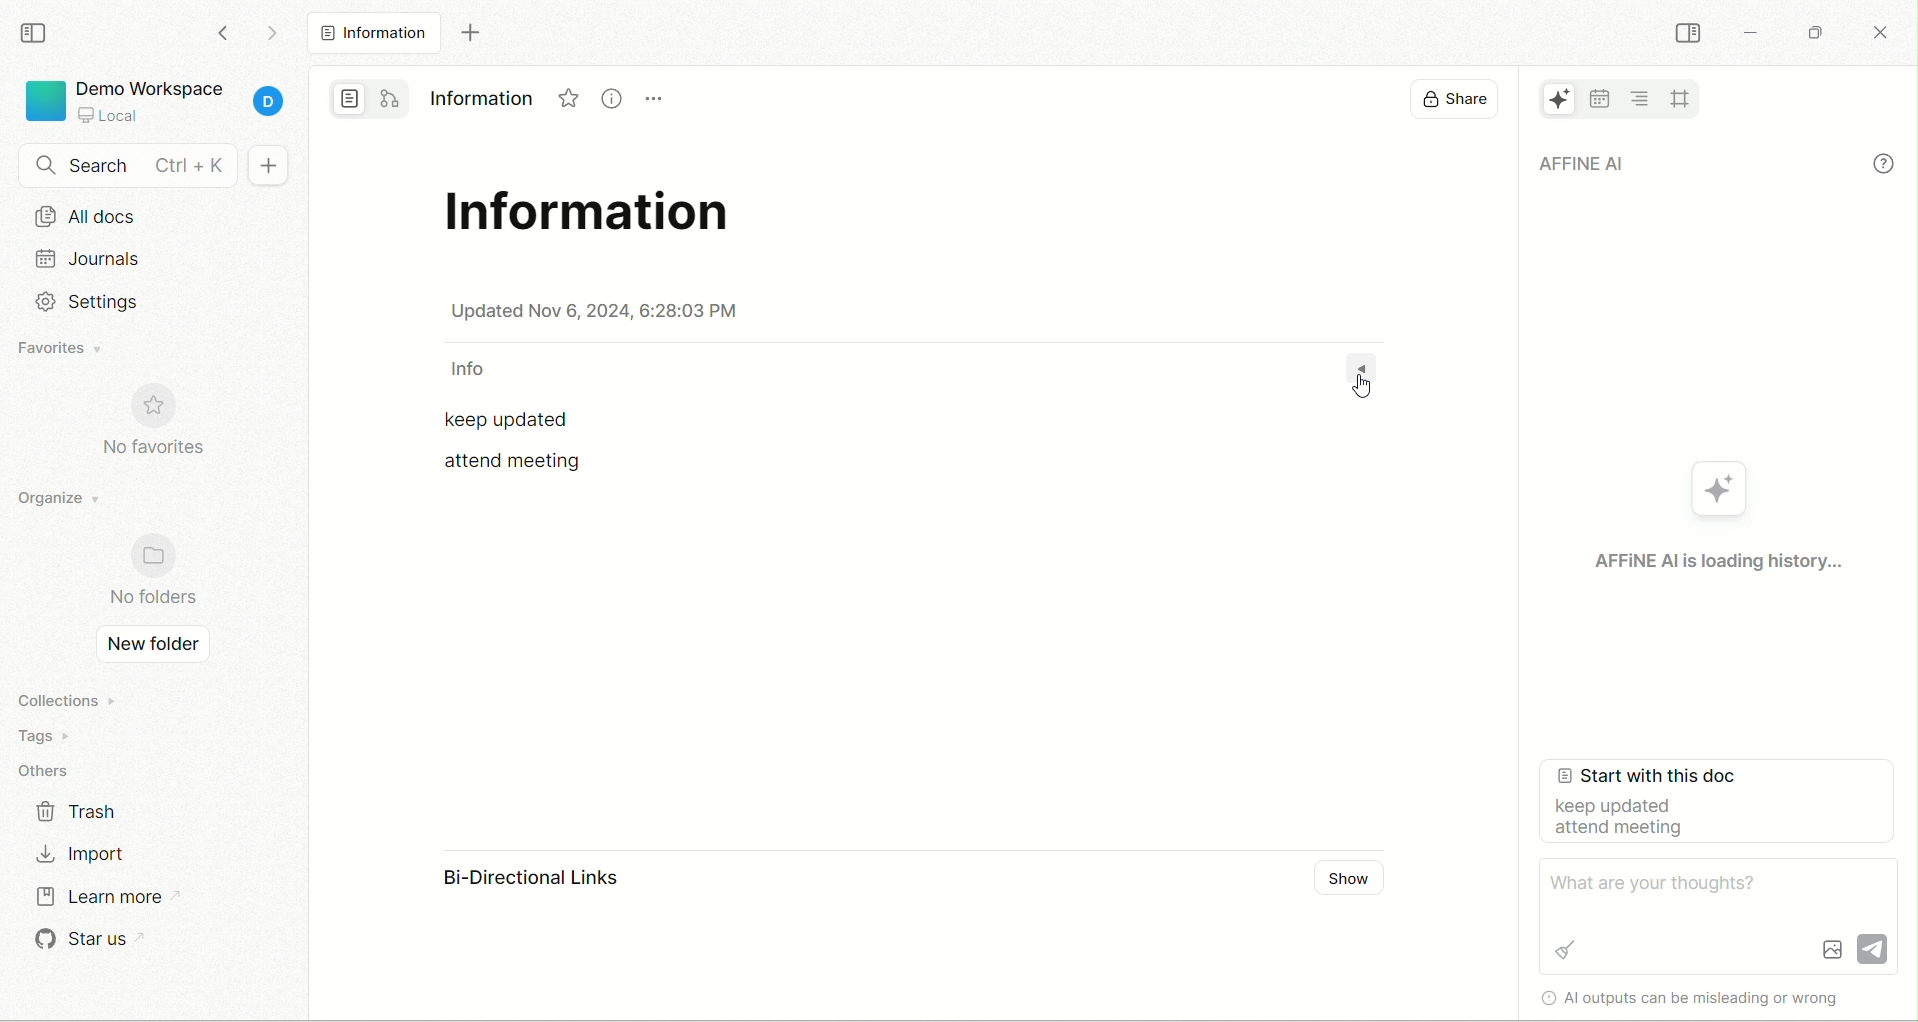 The width and height of the screenshot is (1918, 1022). Describe the element at coordinates (1662, 883) in the screenshot. I see `What are your thoughts` at that location.